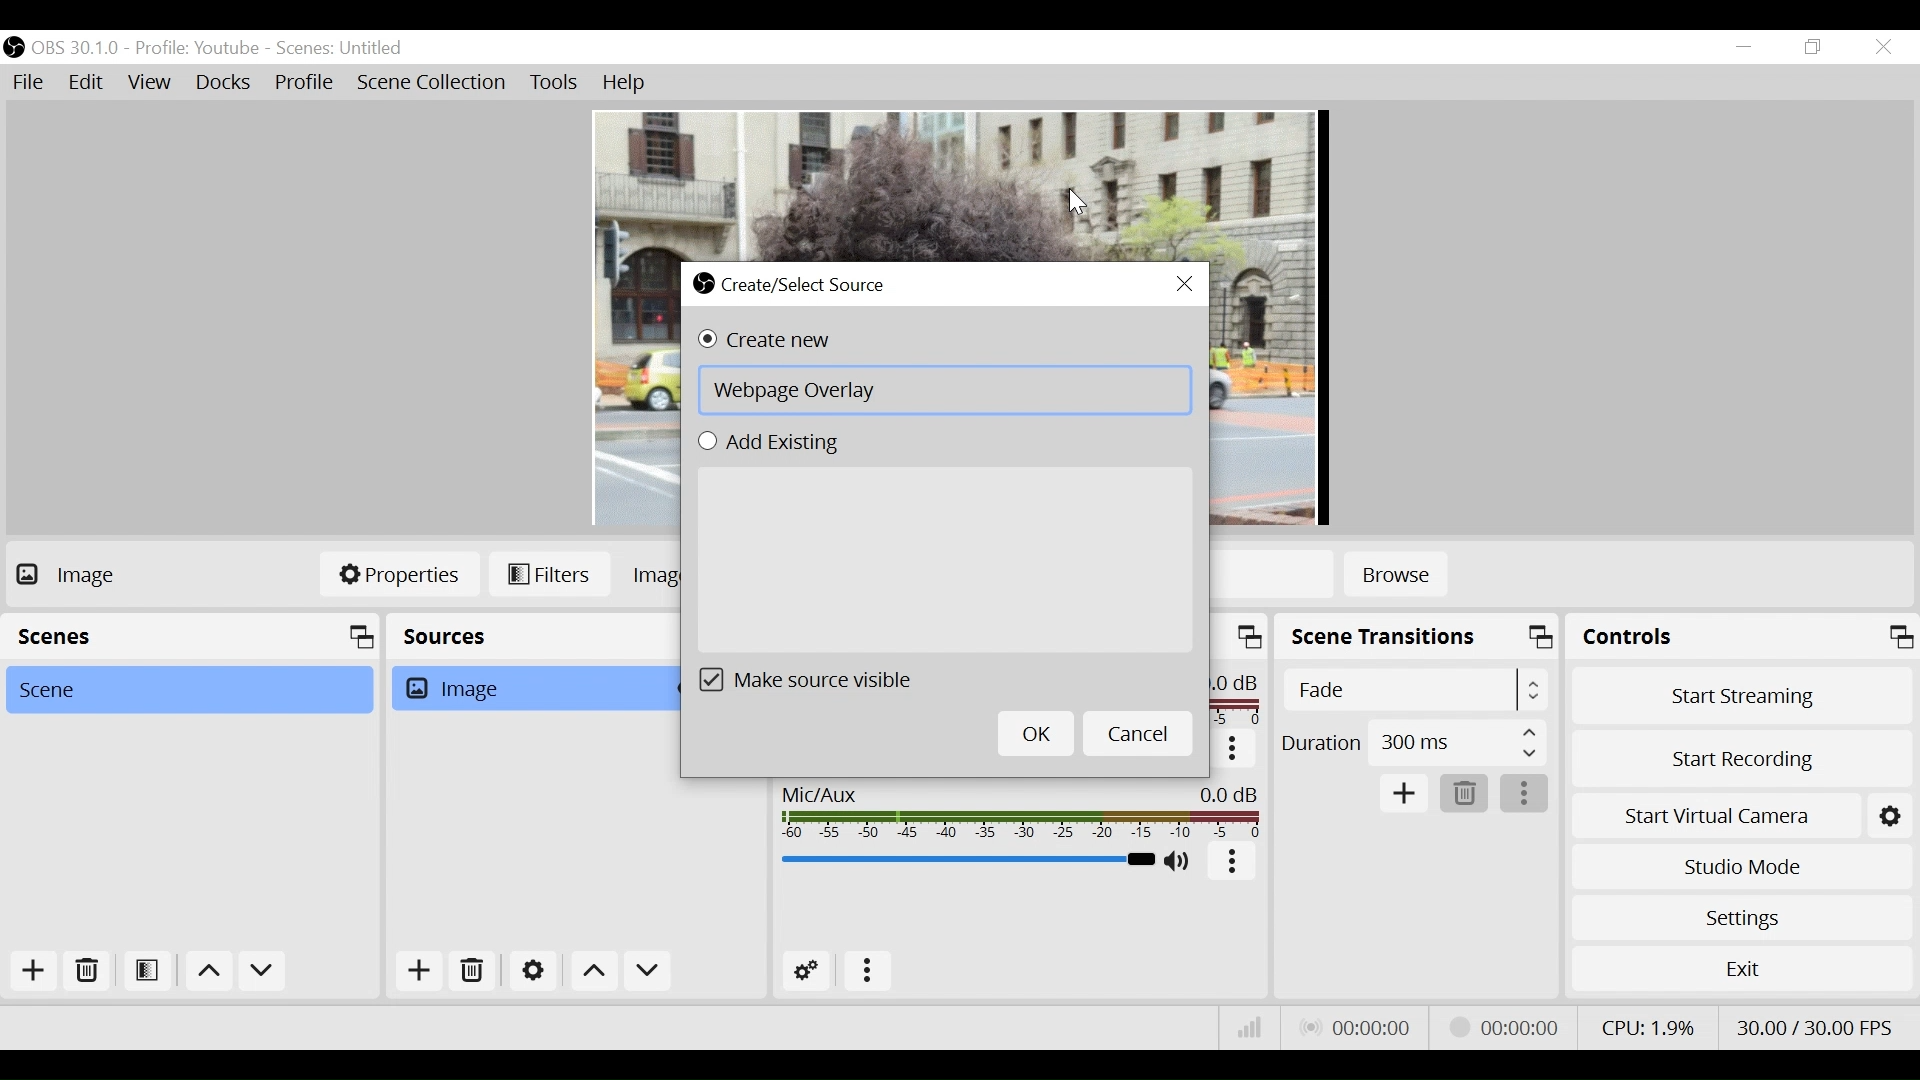 The width and height of the screenshot is (1920, 1080). What do you see at coordinates (1523, 792) in the screenshot?
I see `More Options` at bounding box center [1523, 792].